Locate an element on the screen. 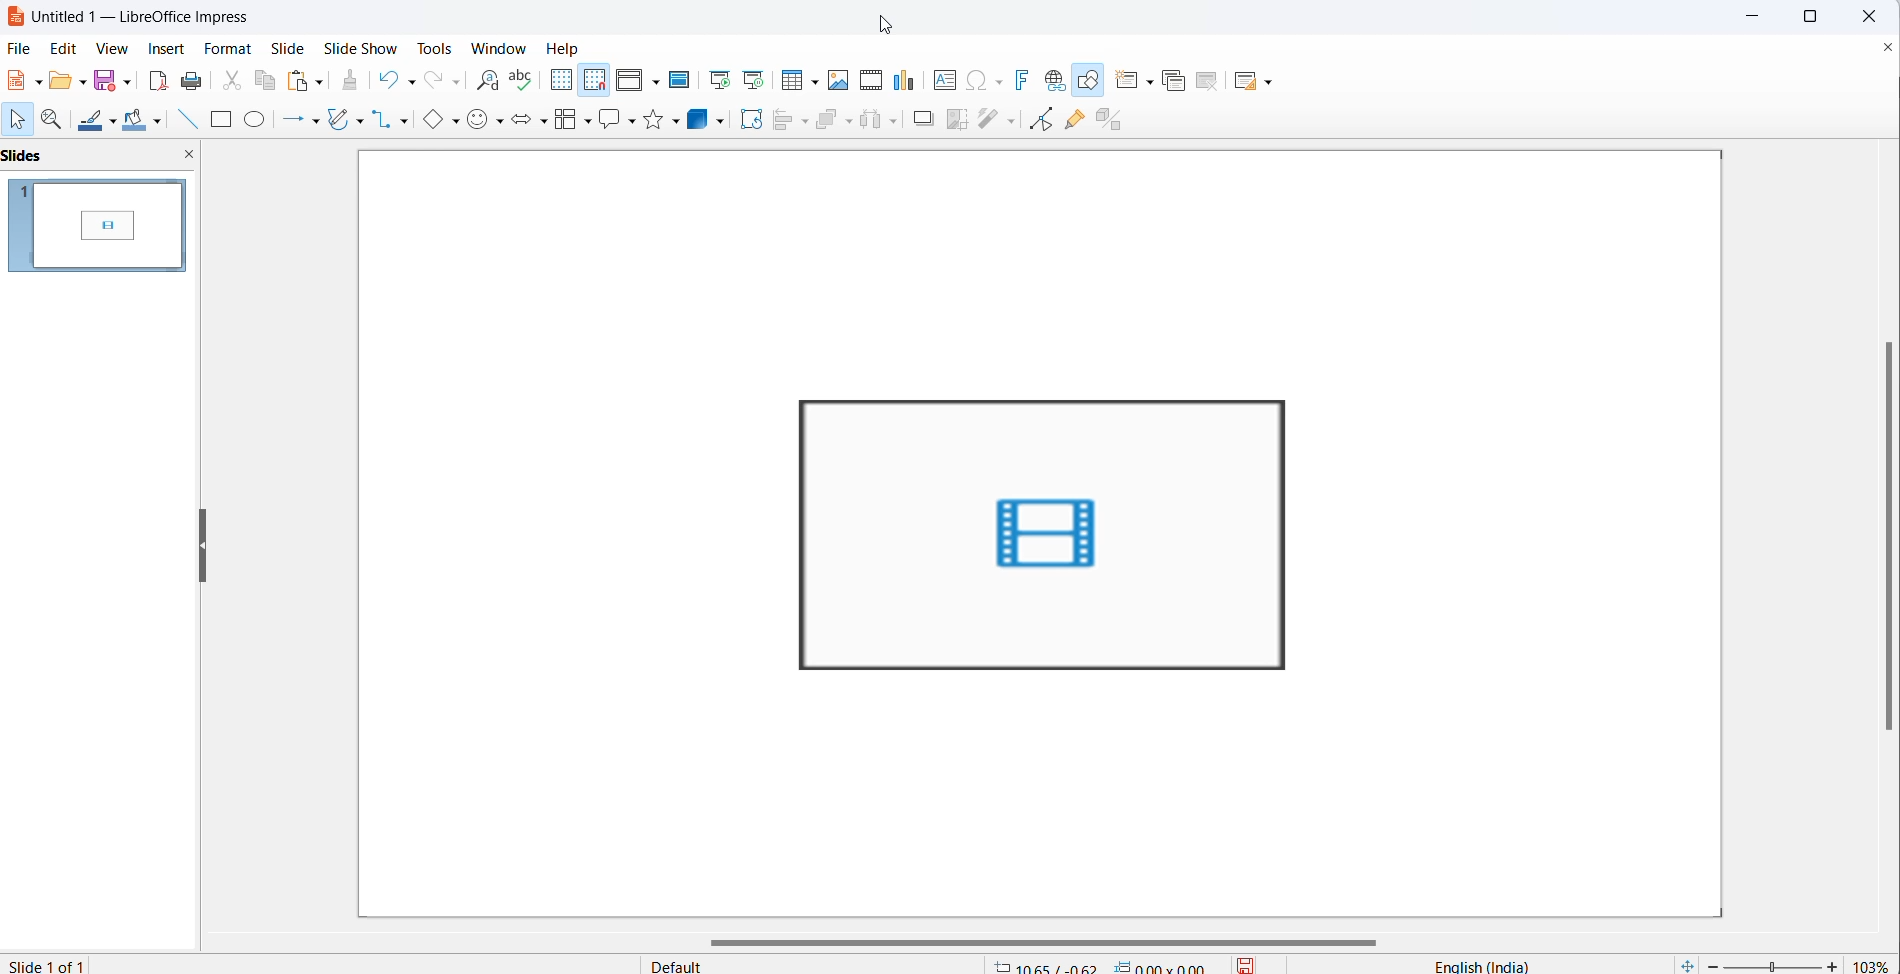  crop image is located at coordinates (959, 121).